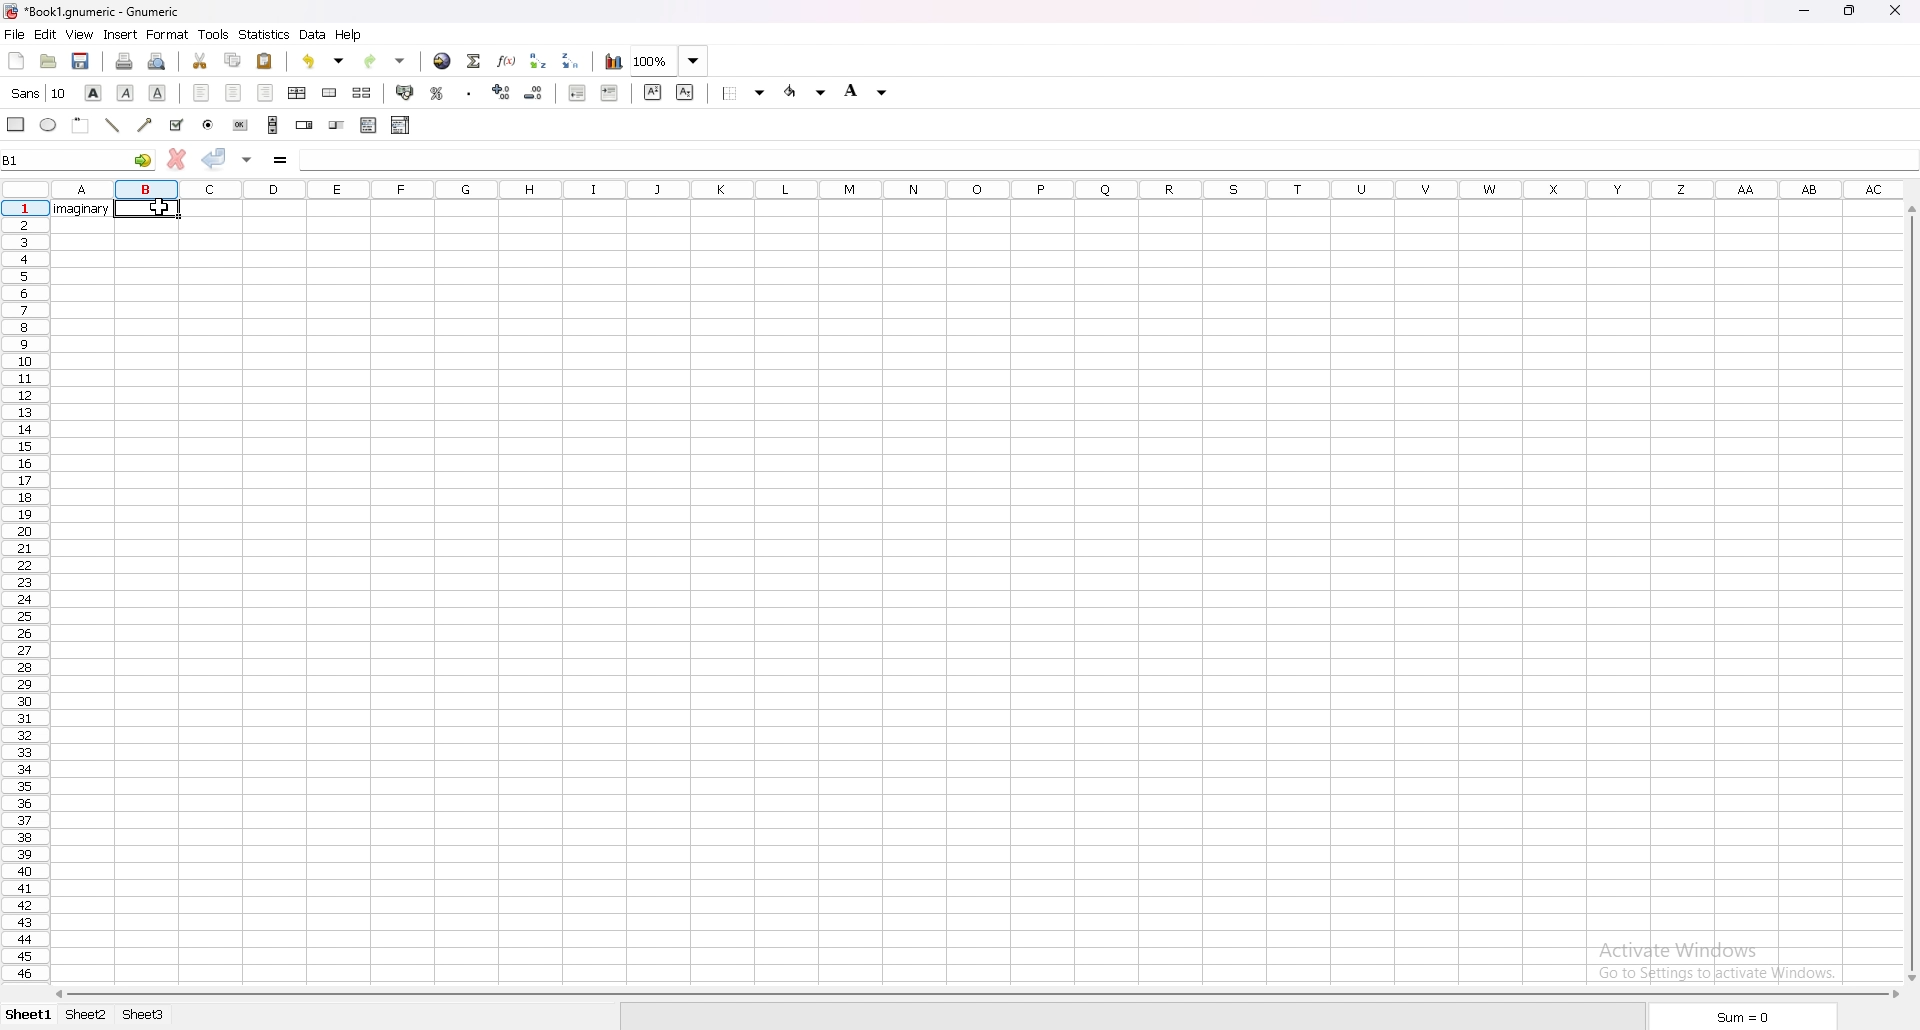  What do you see at coordinates (144, 1016) in the screenshot?
I see `sheet 3` at bounding box center [144, 1016].